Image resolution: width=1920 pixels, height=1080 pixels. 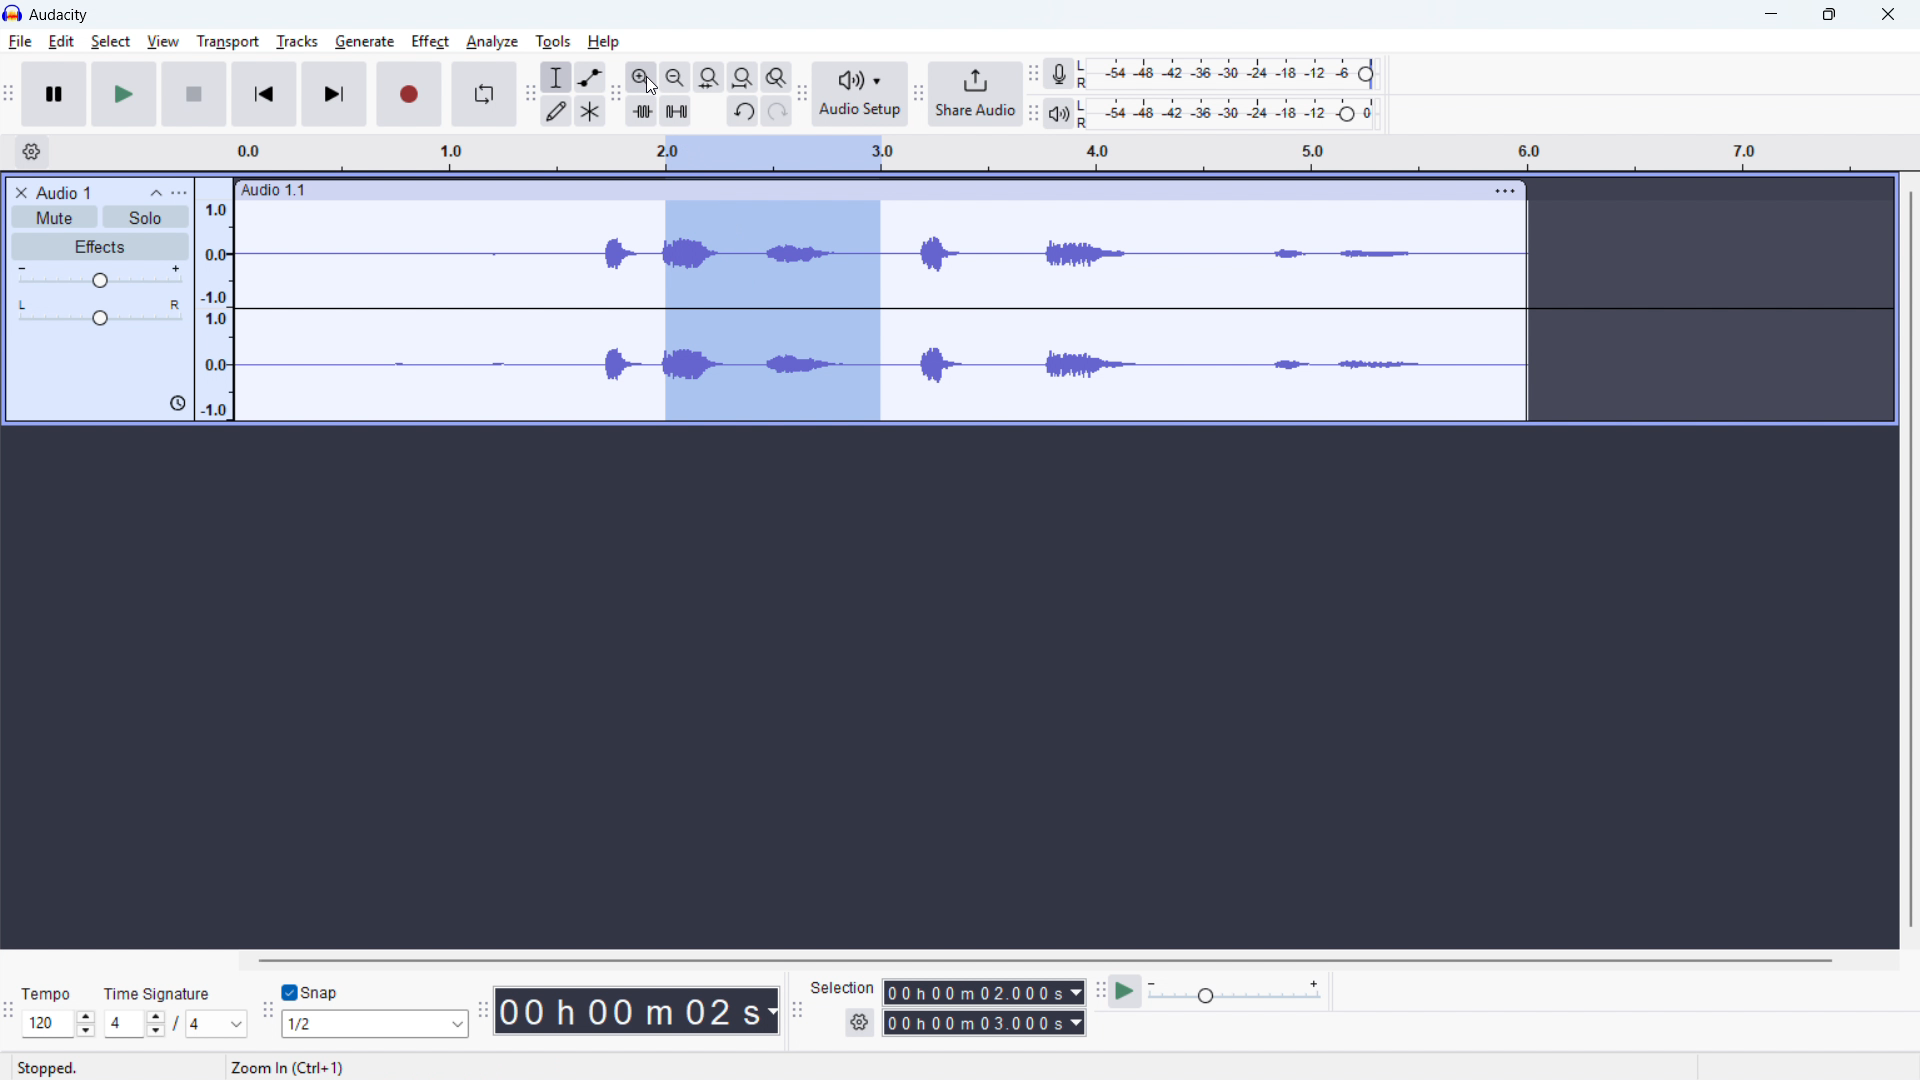 I want to click on redo, so click(x=777, y=110).